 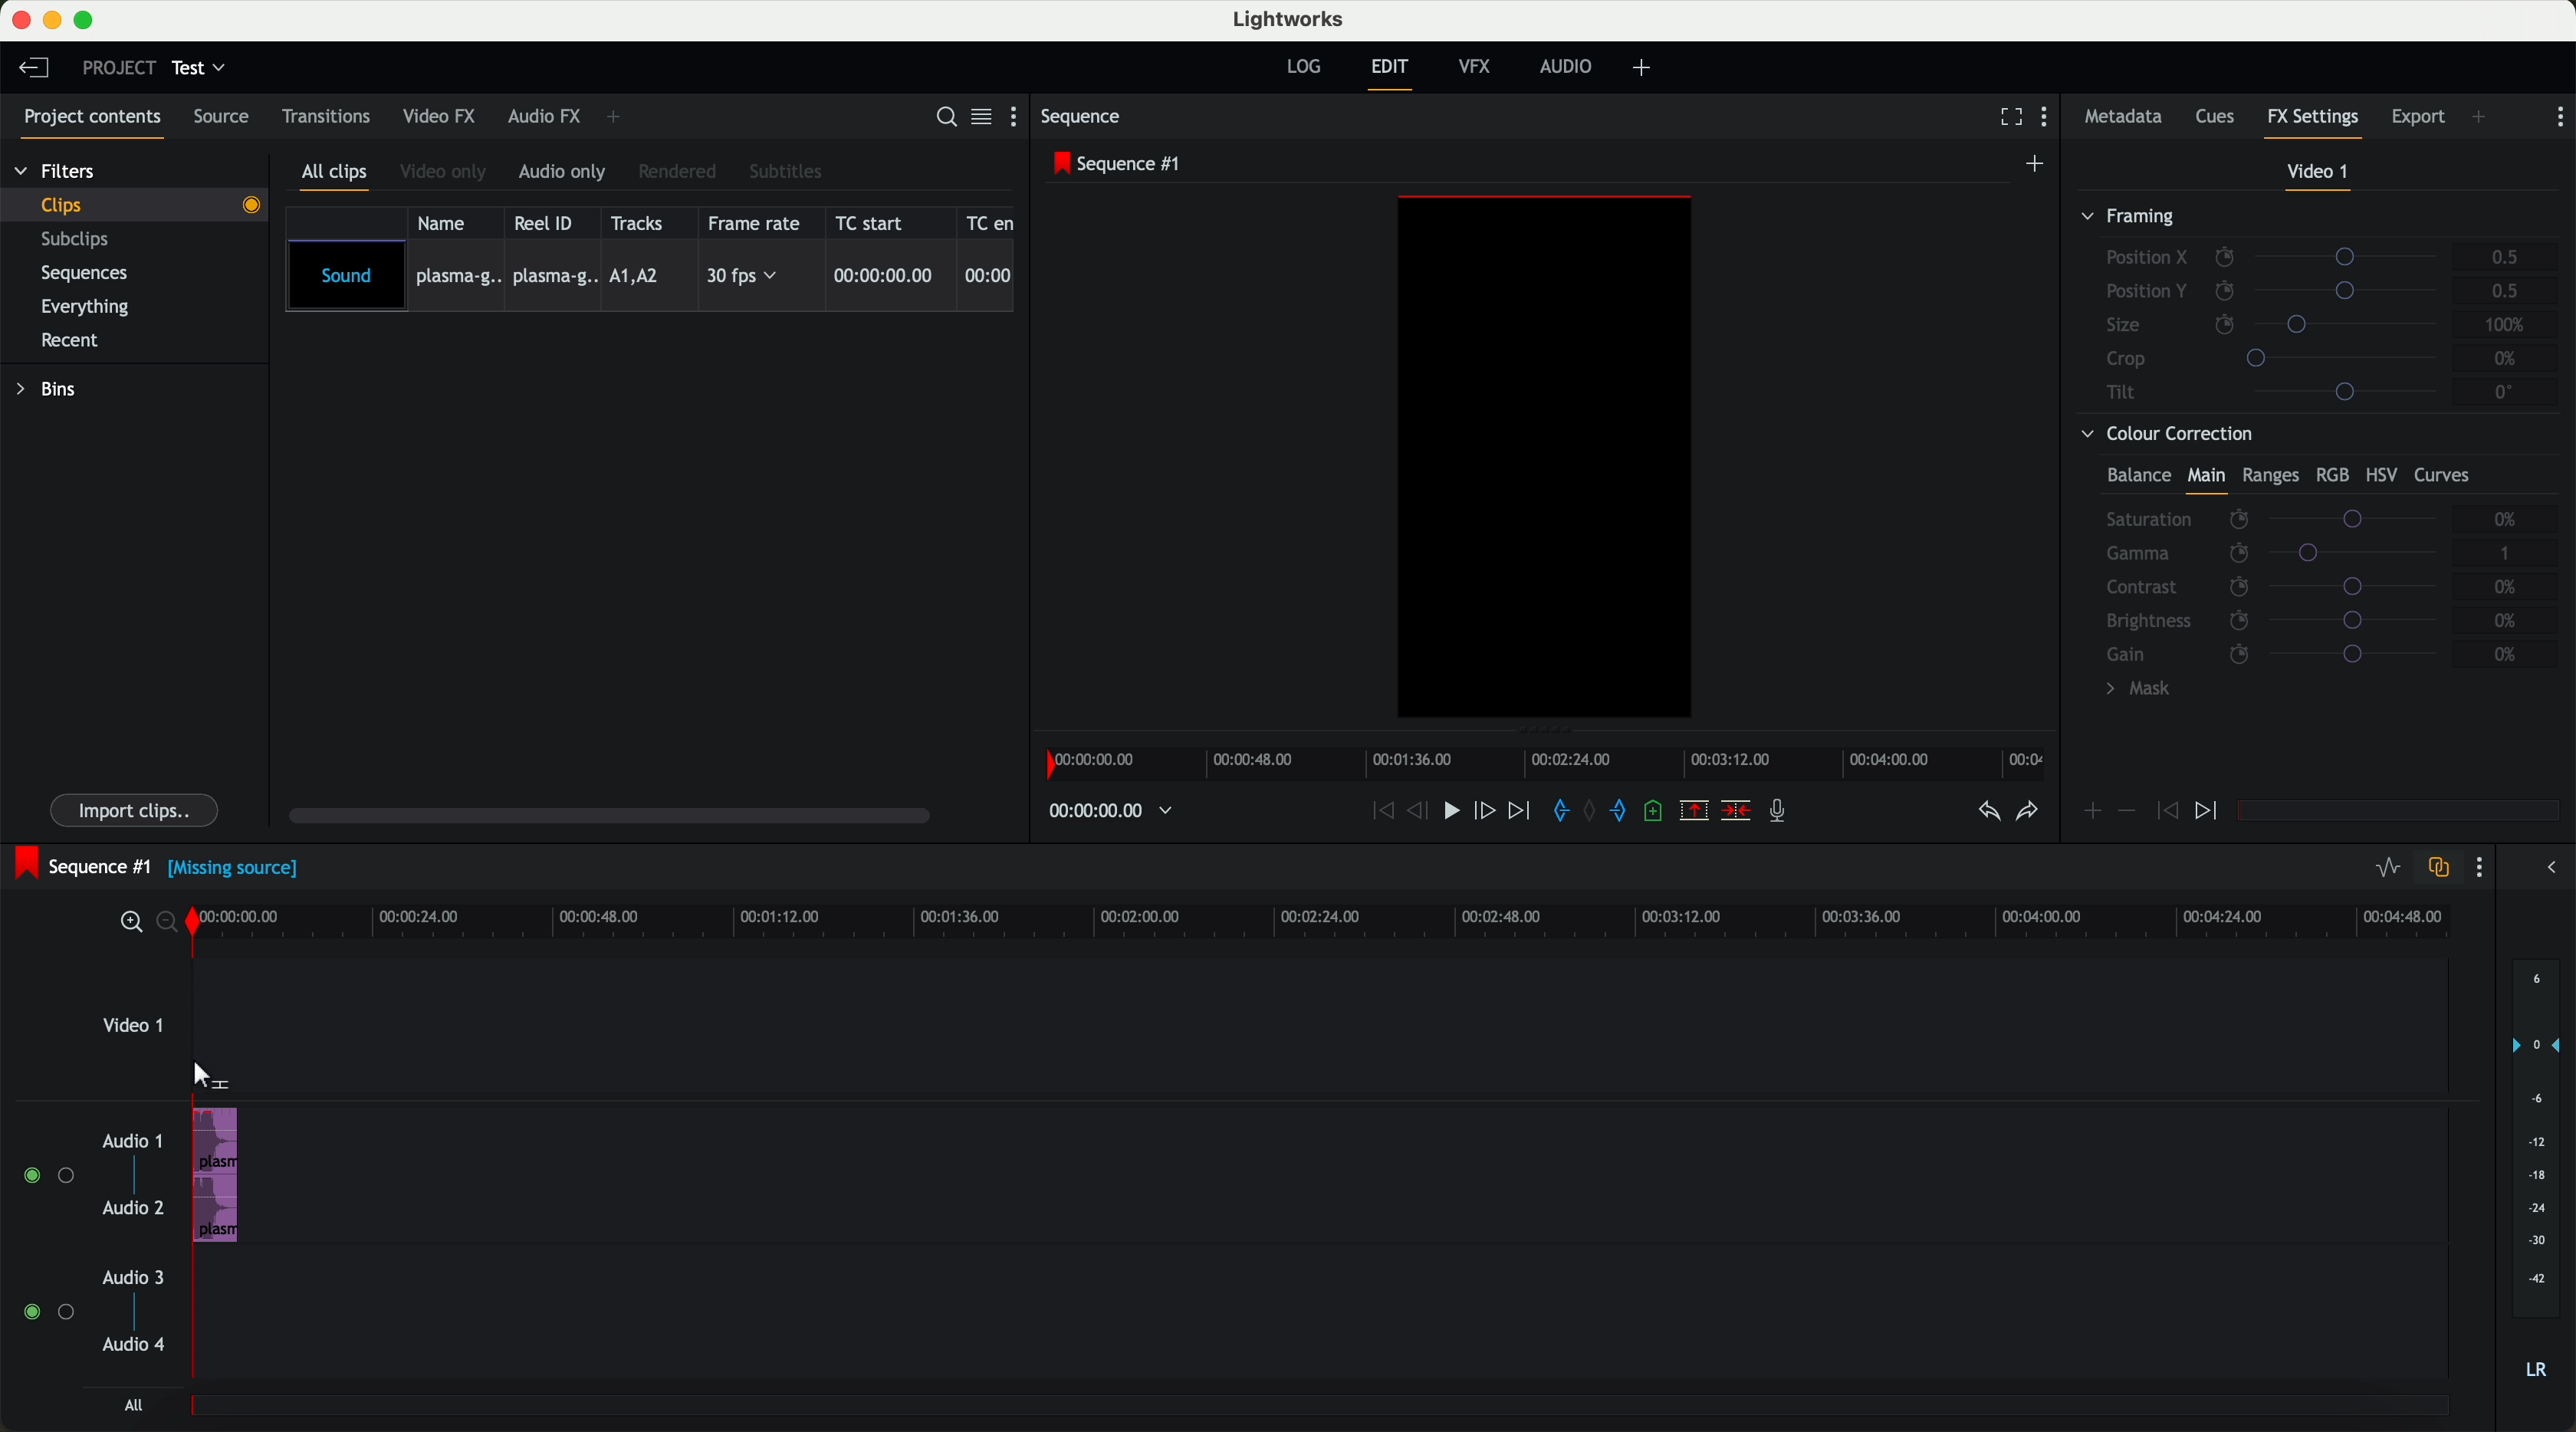 I want to click on add keyframe at the current position, so click(x=2093, y=812).